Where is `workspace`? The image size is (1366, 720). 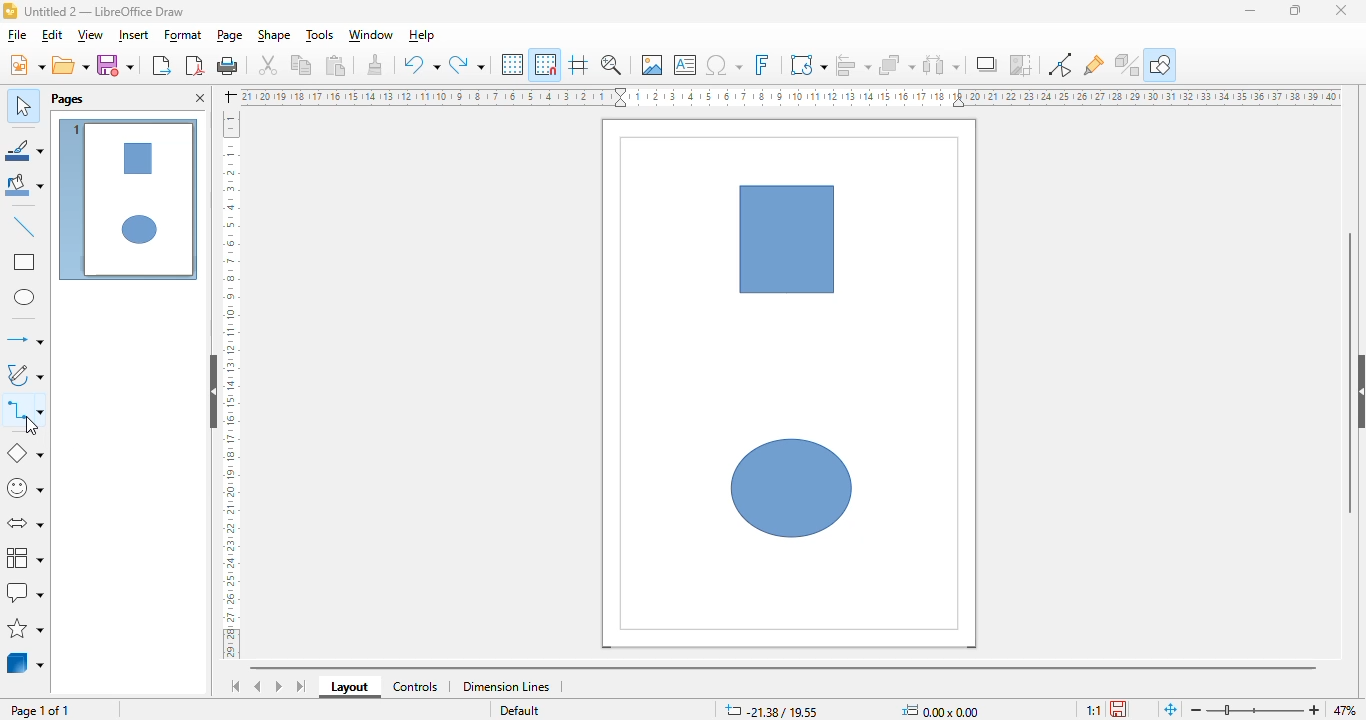 workspace is located at coordinates (791, 384).